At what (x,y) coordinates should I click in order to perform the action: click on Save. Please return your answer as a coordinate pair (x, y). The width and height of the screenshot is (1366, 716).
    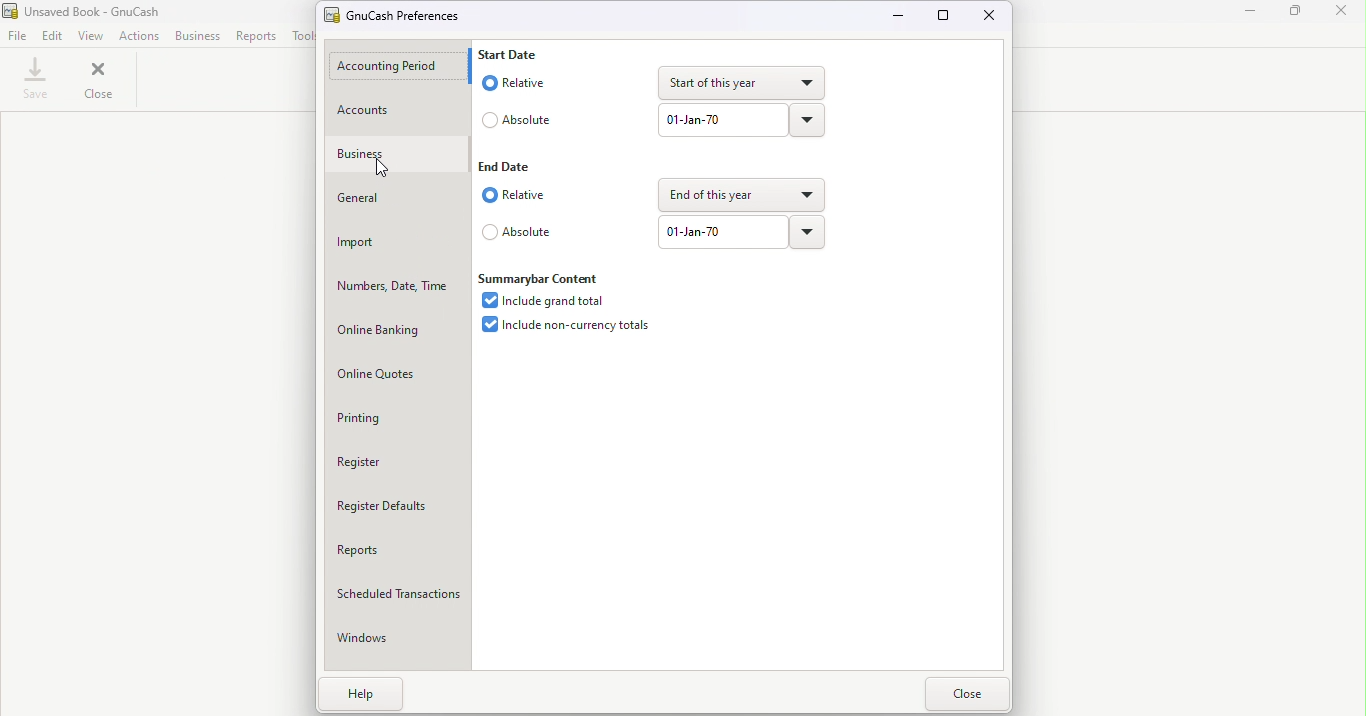
    Looking at the image, I should click on (33, 82).